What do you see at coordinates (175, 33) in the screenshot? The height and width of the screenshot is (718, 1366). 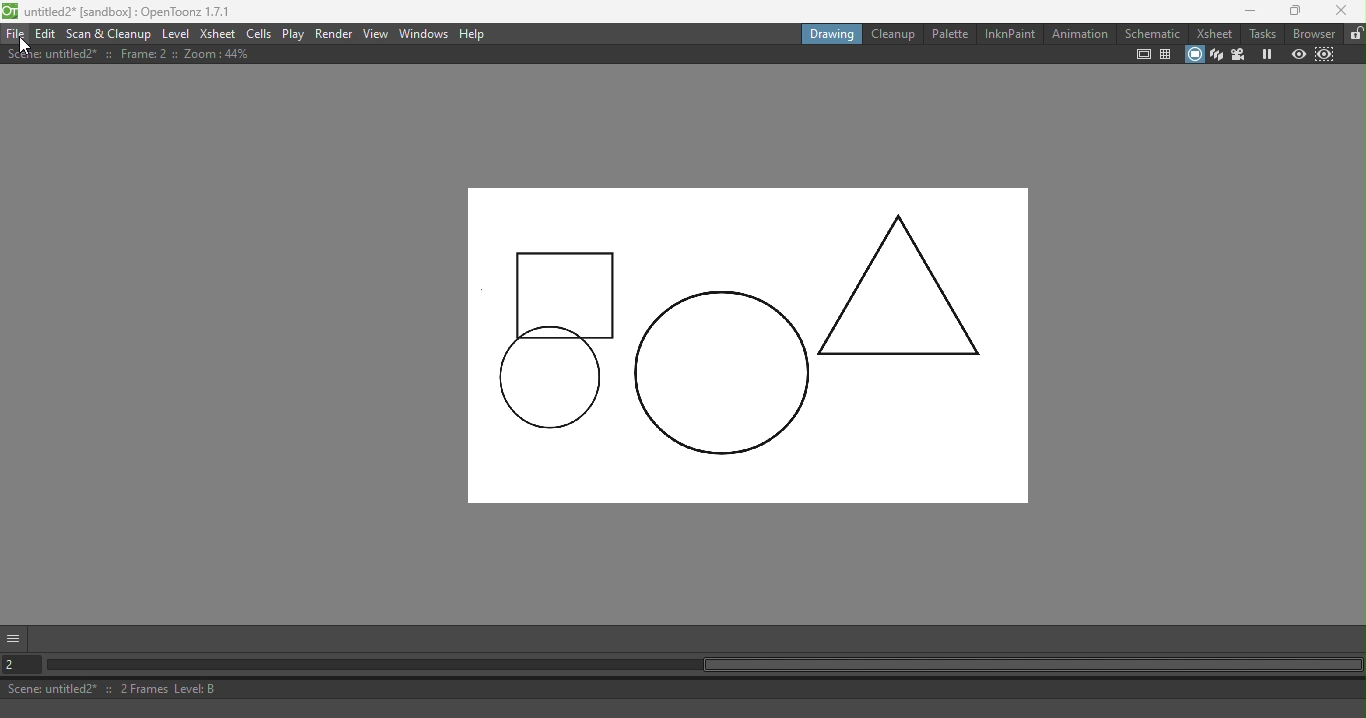 I see `Level` at bounding box center [175, 33].